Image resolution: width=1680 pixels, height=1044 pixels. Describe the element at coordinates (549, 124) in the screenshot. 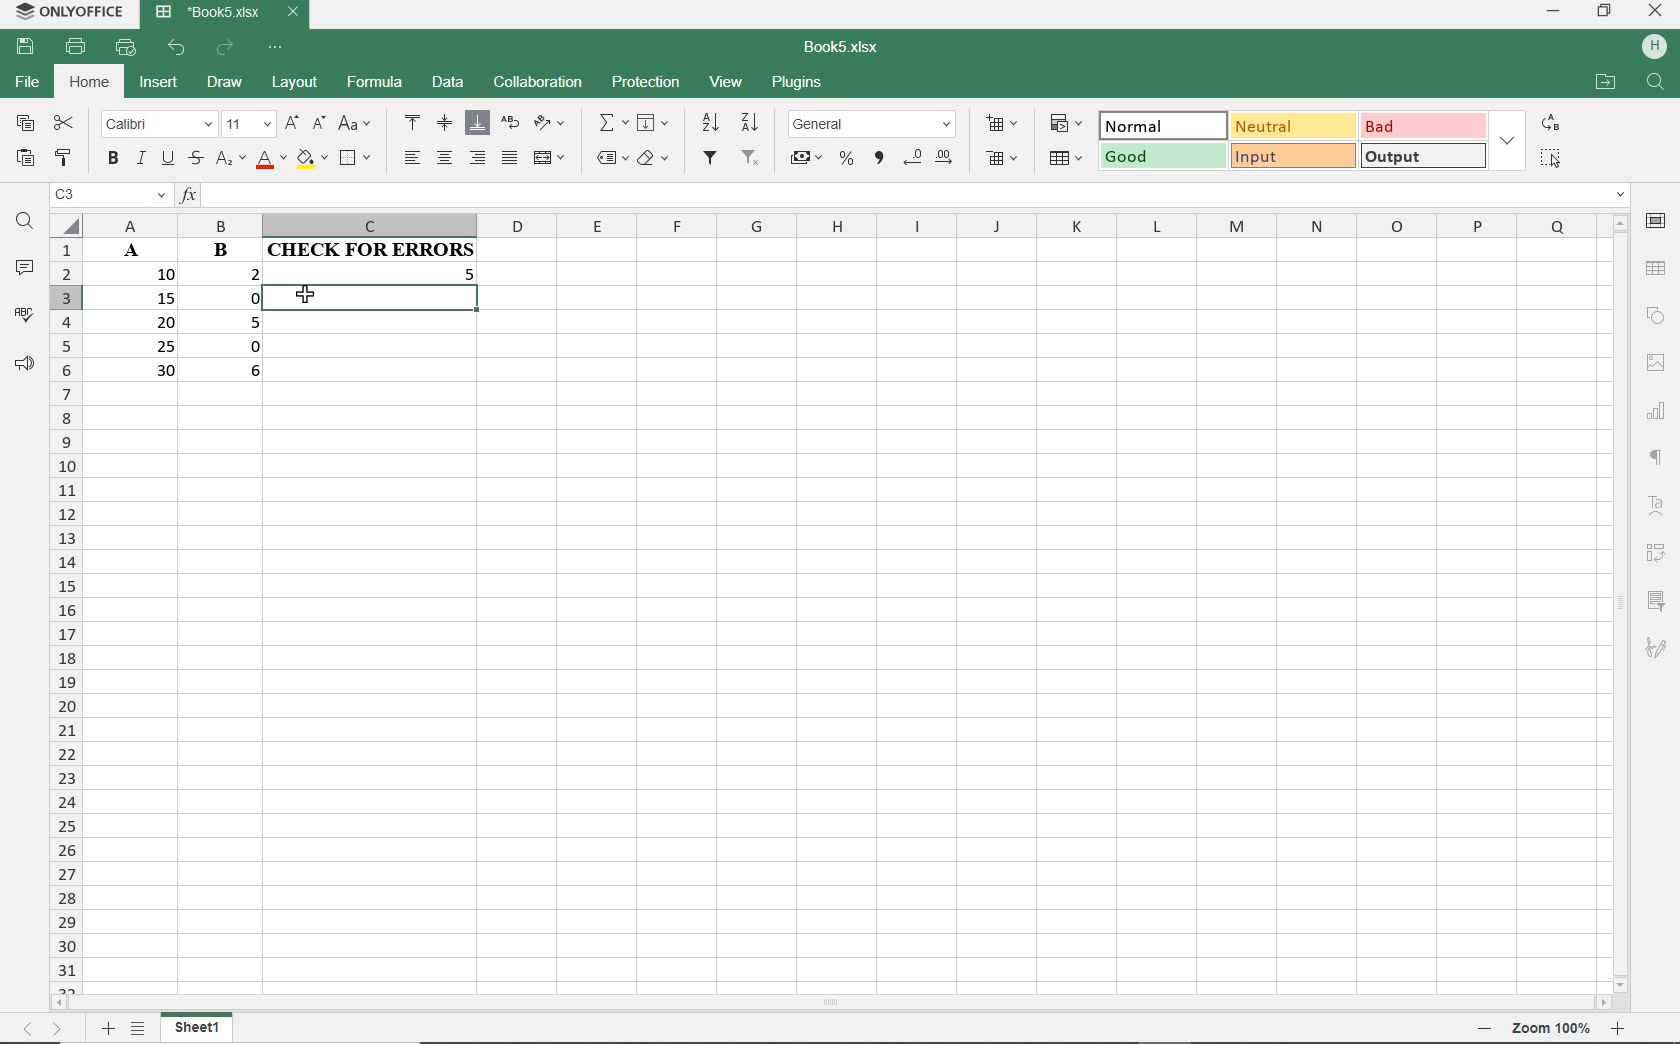

I see `ORIENTATION` at that location.